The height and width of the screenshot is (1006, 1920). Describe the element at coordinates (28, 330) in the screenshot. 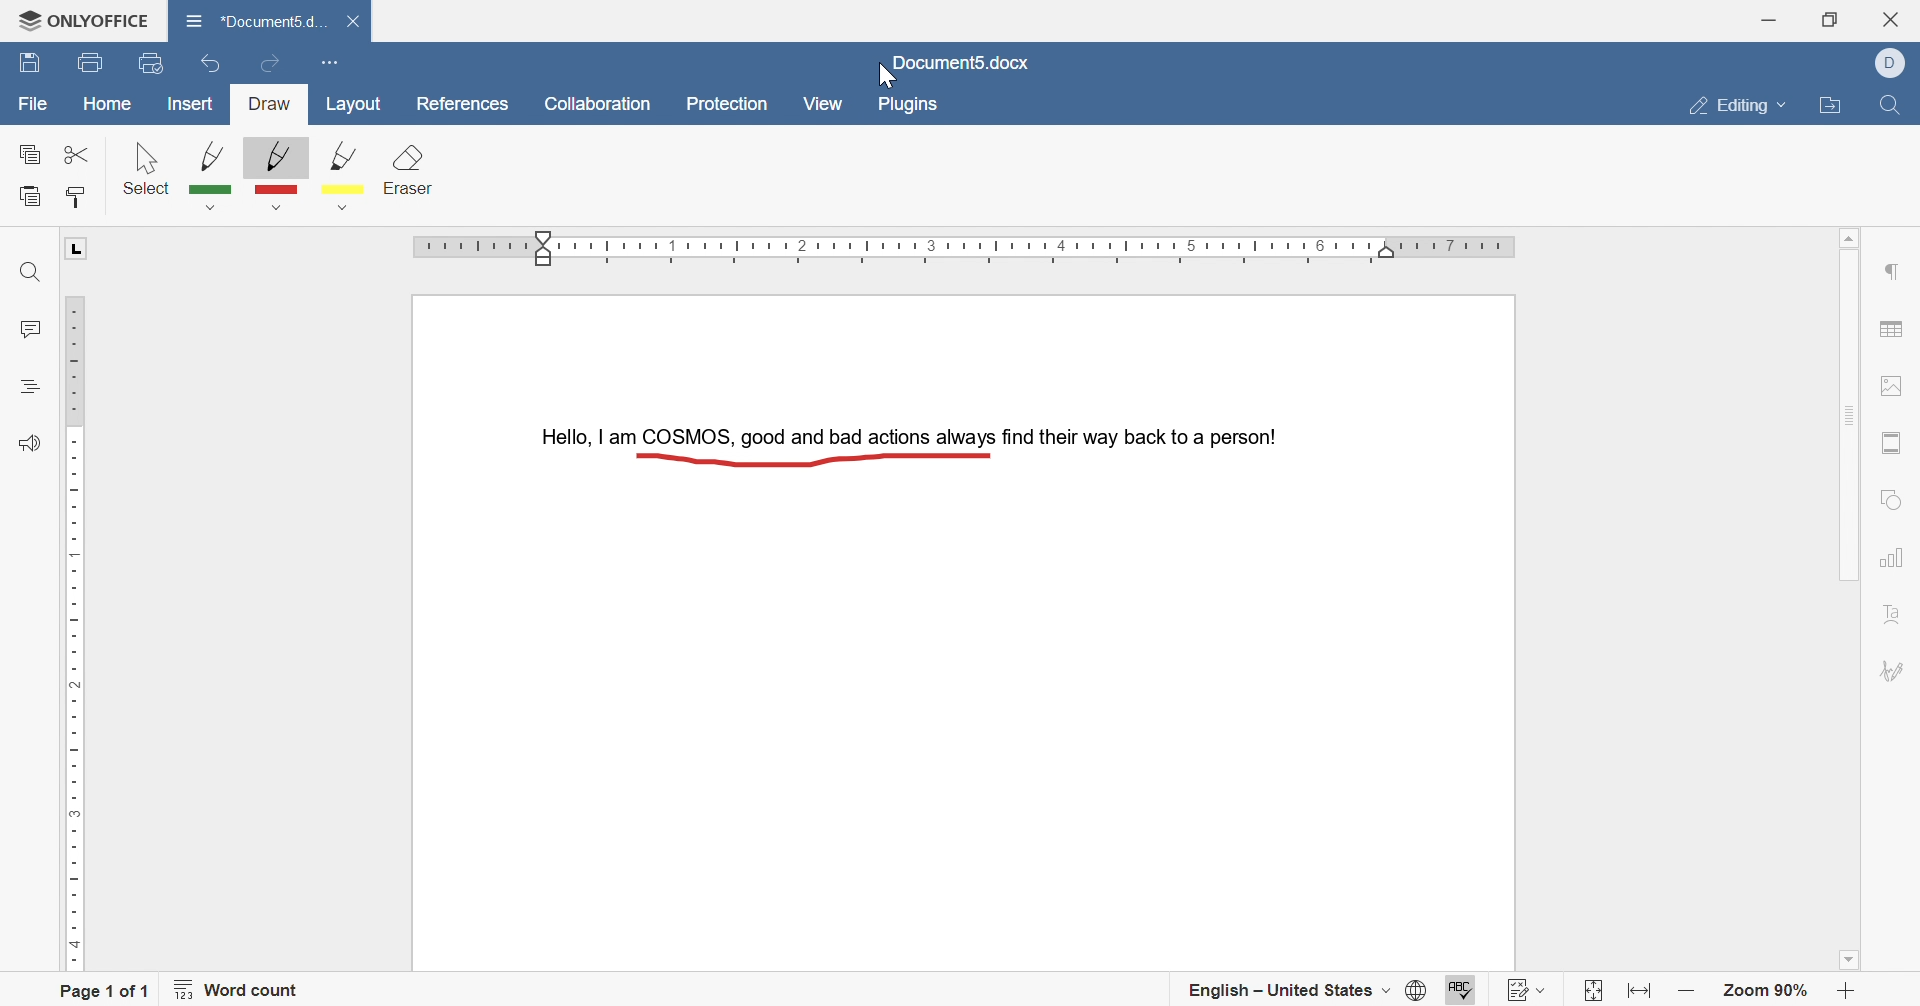

I see `comments` at that location.